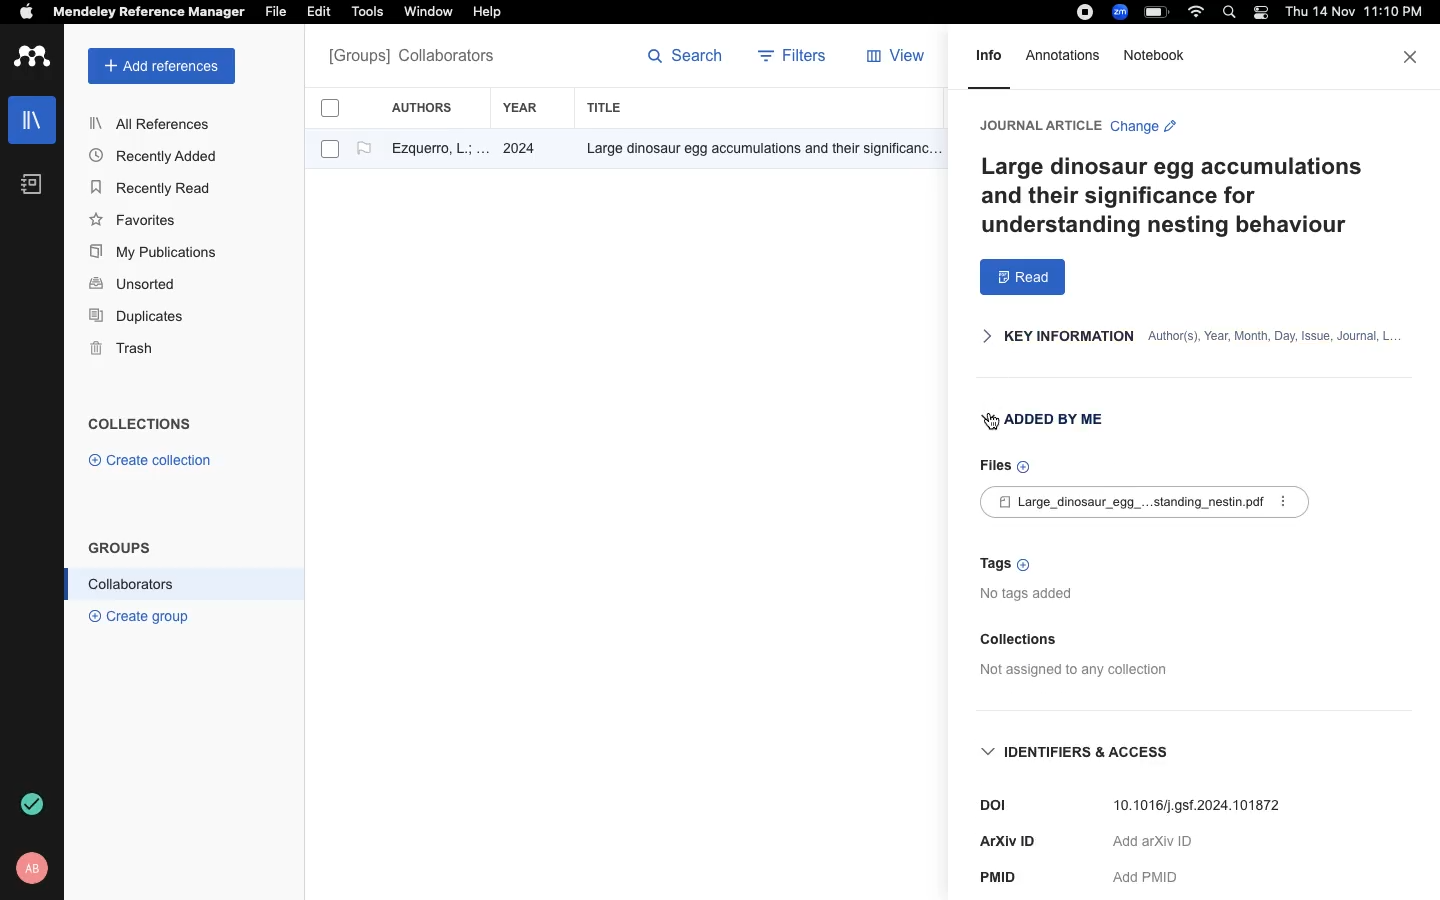 This screenshot has height=900, width=1440. What do you see at coordinates (275, 10) in the screenshot?
I see `File` at bounding box center [275, 10].